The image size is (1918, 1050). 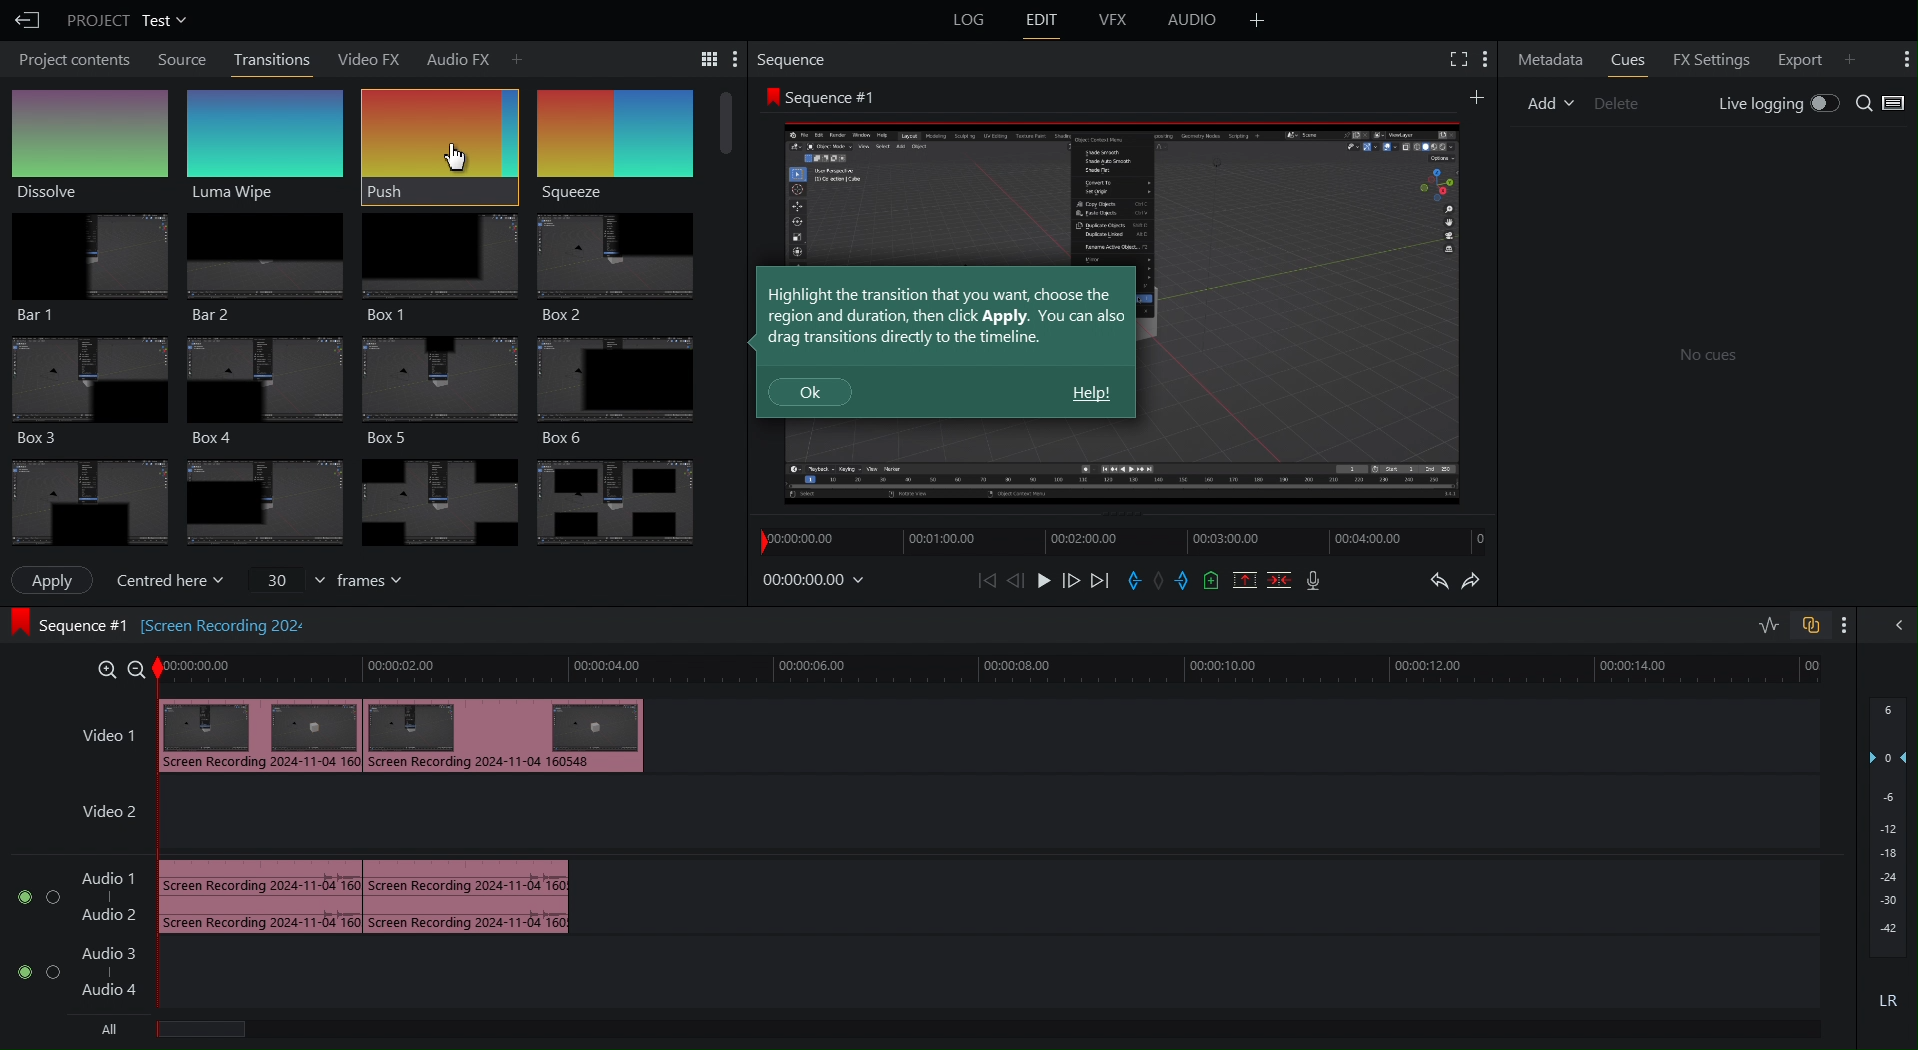 What do you see at coordinates (1904, 57) in the screenshot?
I see `More` at bounding box center [1904, 57].